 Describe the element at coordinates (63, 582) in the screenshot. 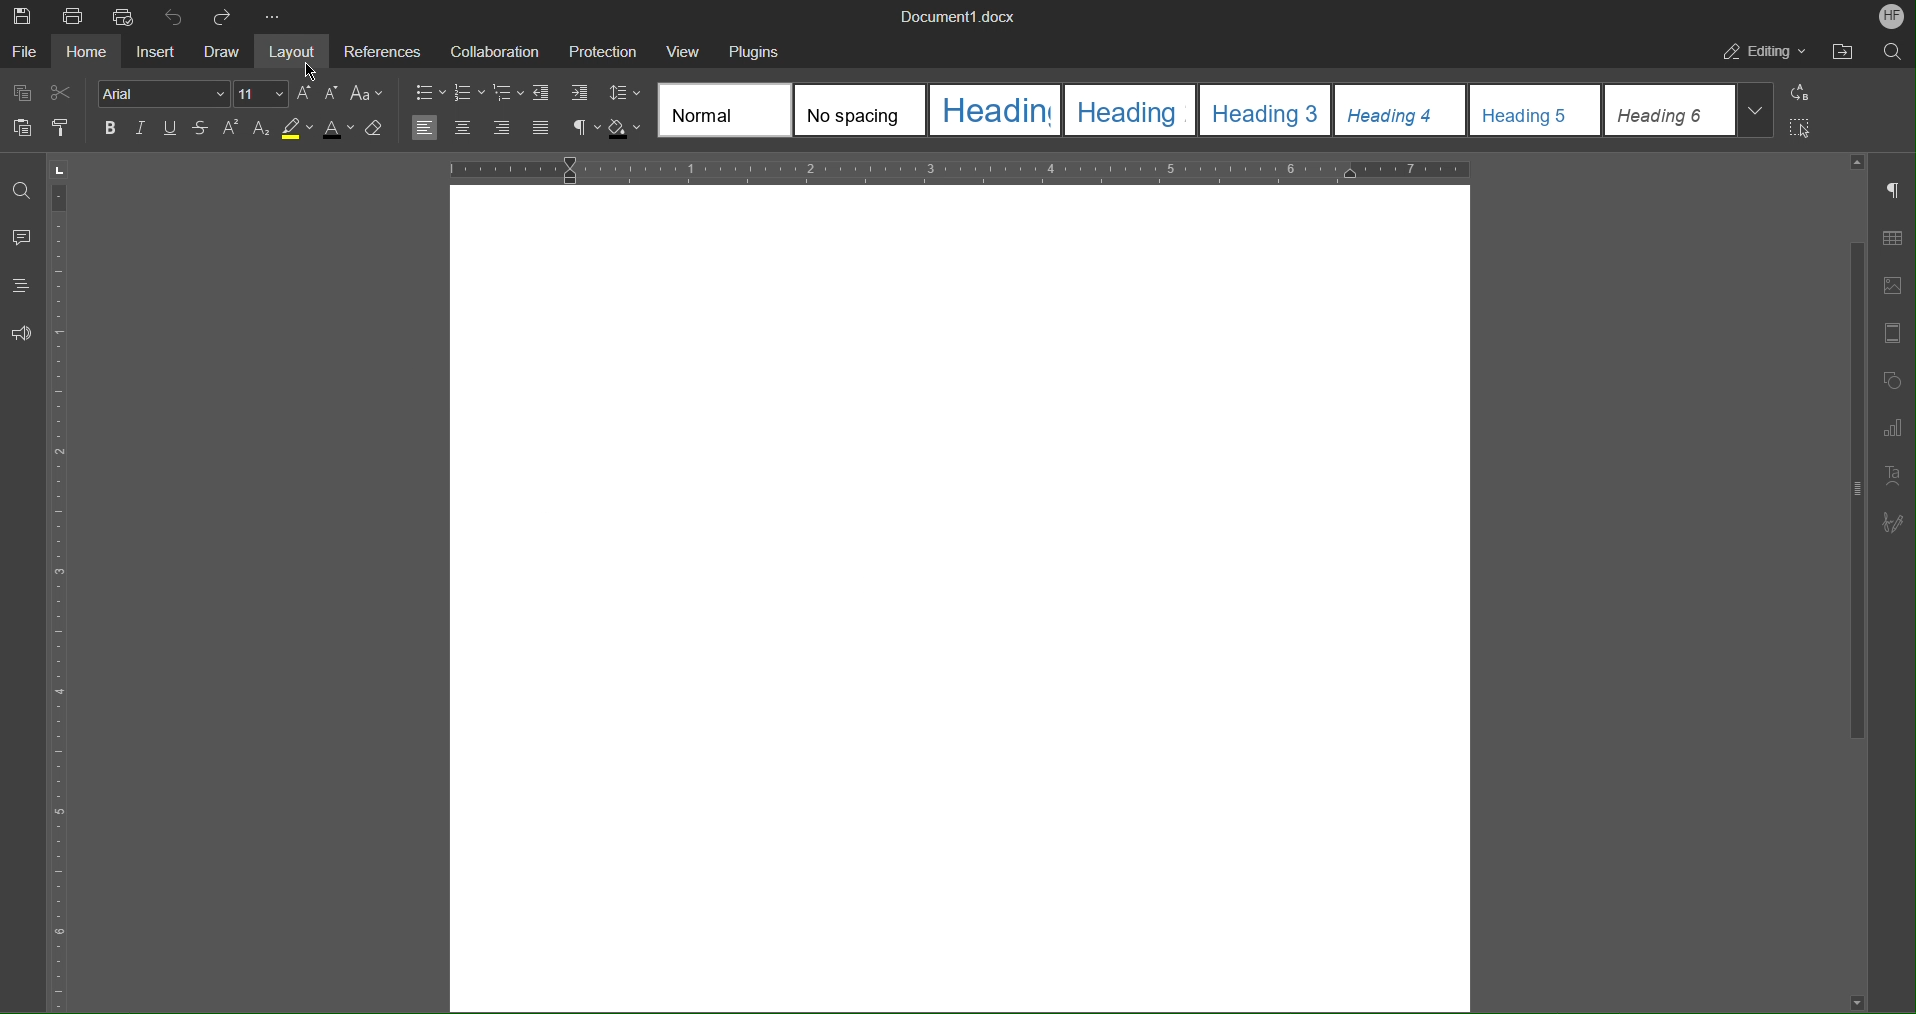

I see `Vertical Ruler` at that location.